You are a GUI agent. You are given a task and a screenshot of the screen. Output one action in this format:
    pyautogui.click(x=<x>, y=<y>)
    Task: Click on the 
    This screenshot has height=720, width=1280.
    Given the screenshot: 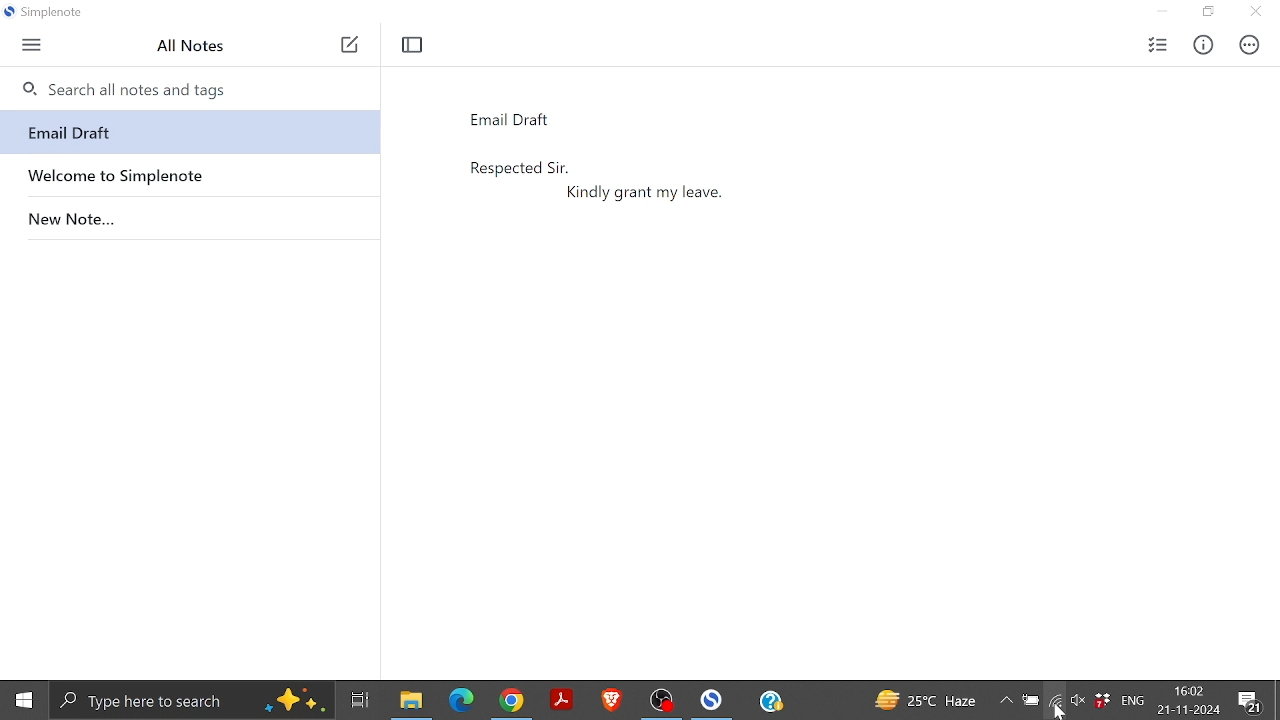 What is the action you would take?
    pyautogui.click(x=2373, y=1612)
    